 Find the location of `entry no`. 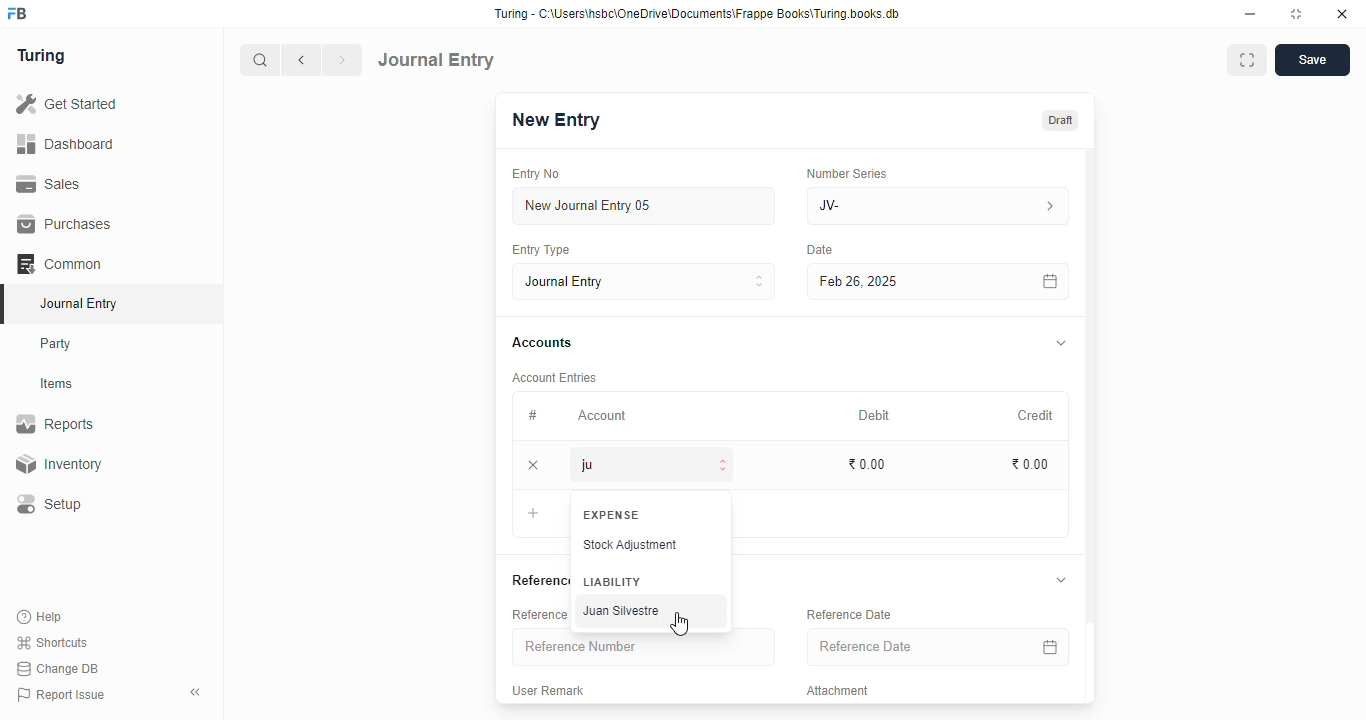

entry no is located at coordinates (537, 174).